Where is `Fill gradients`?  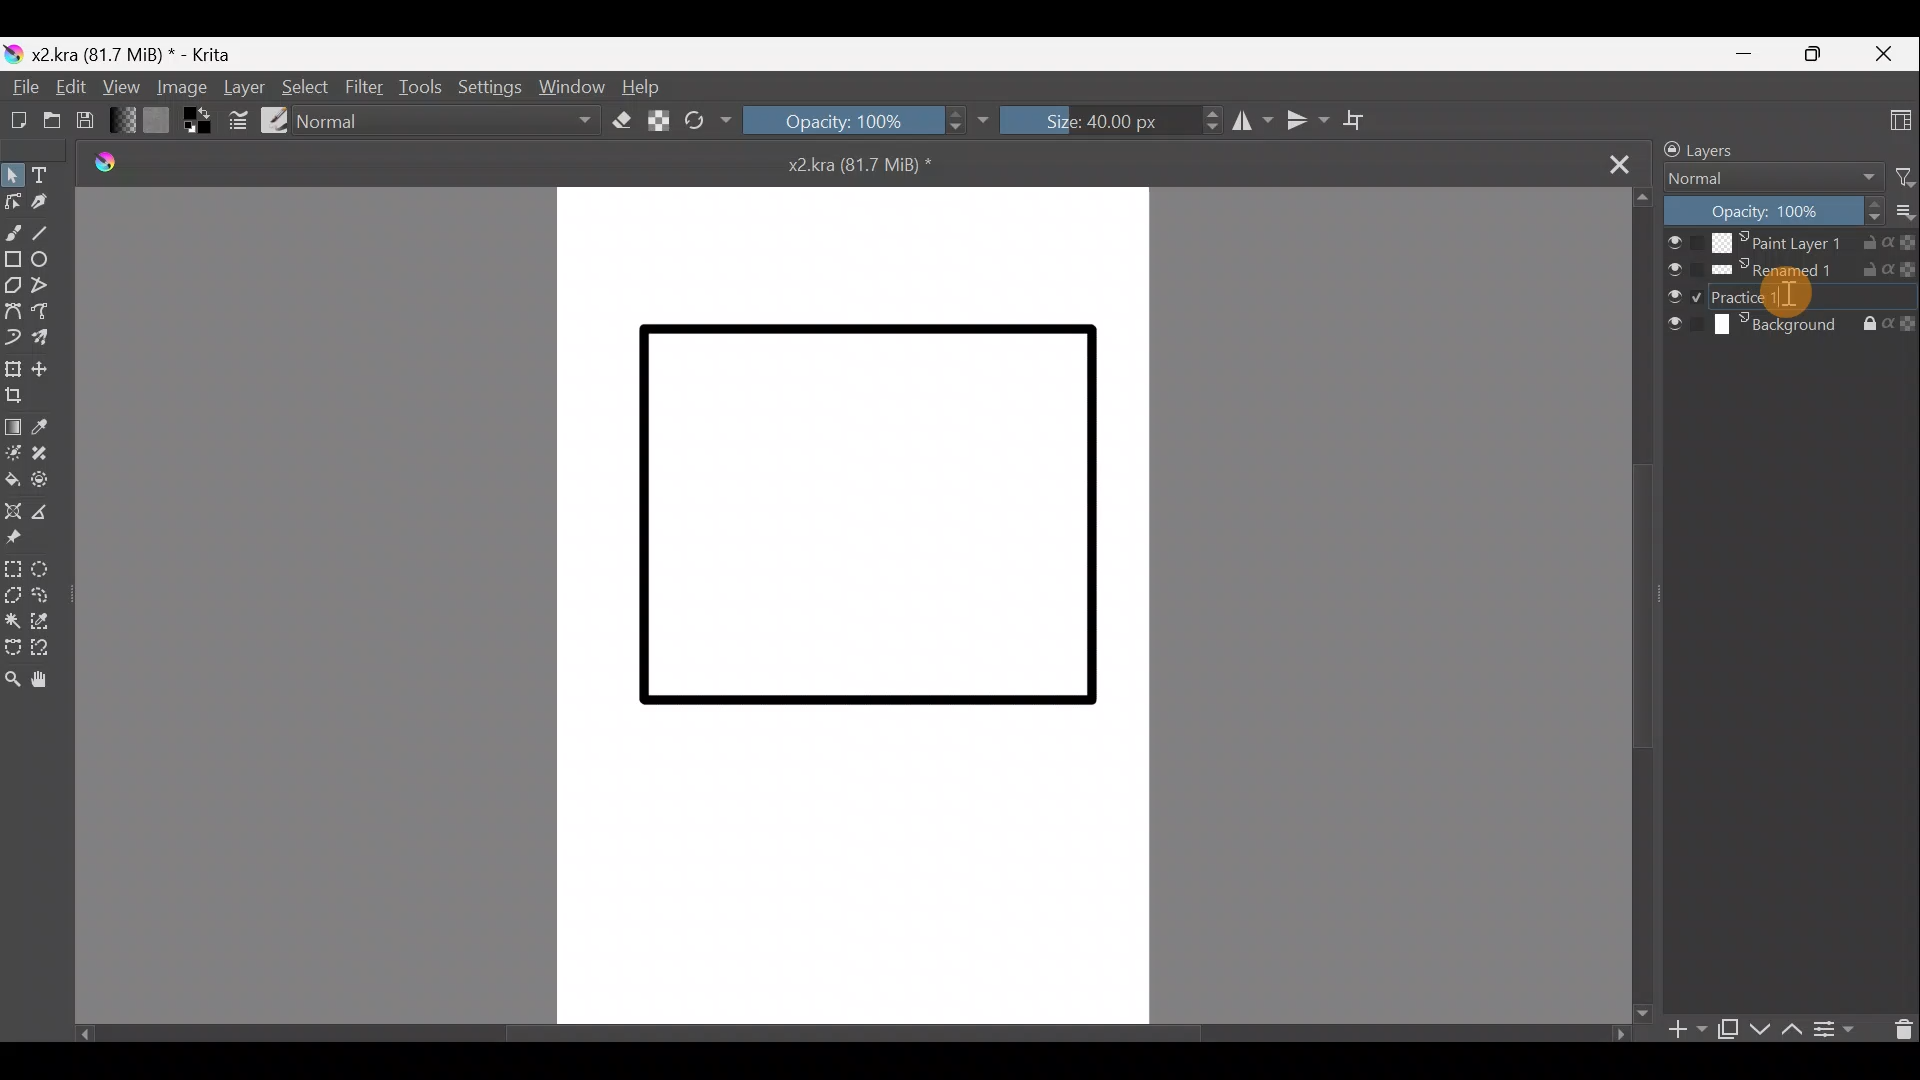
Fill gradients is located at coordinates (123, 121).